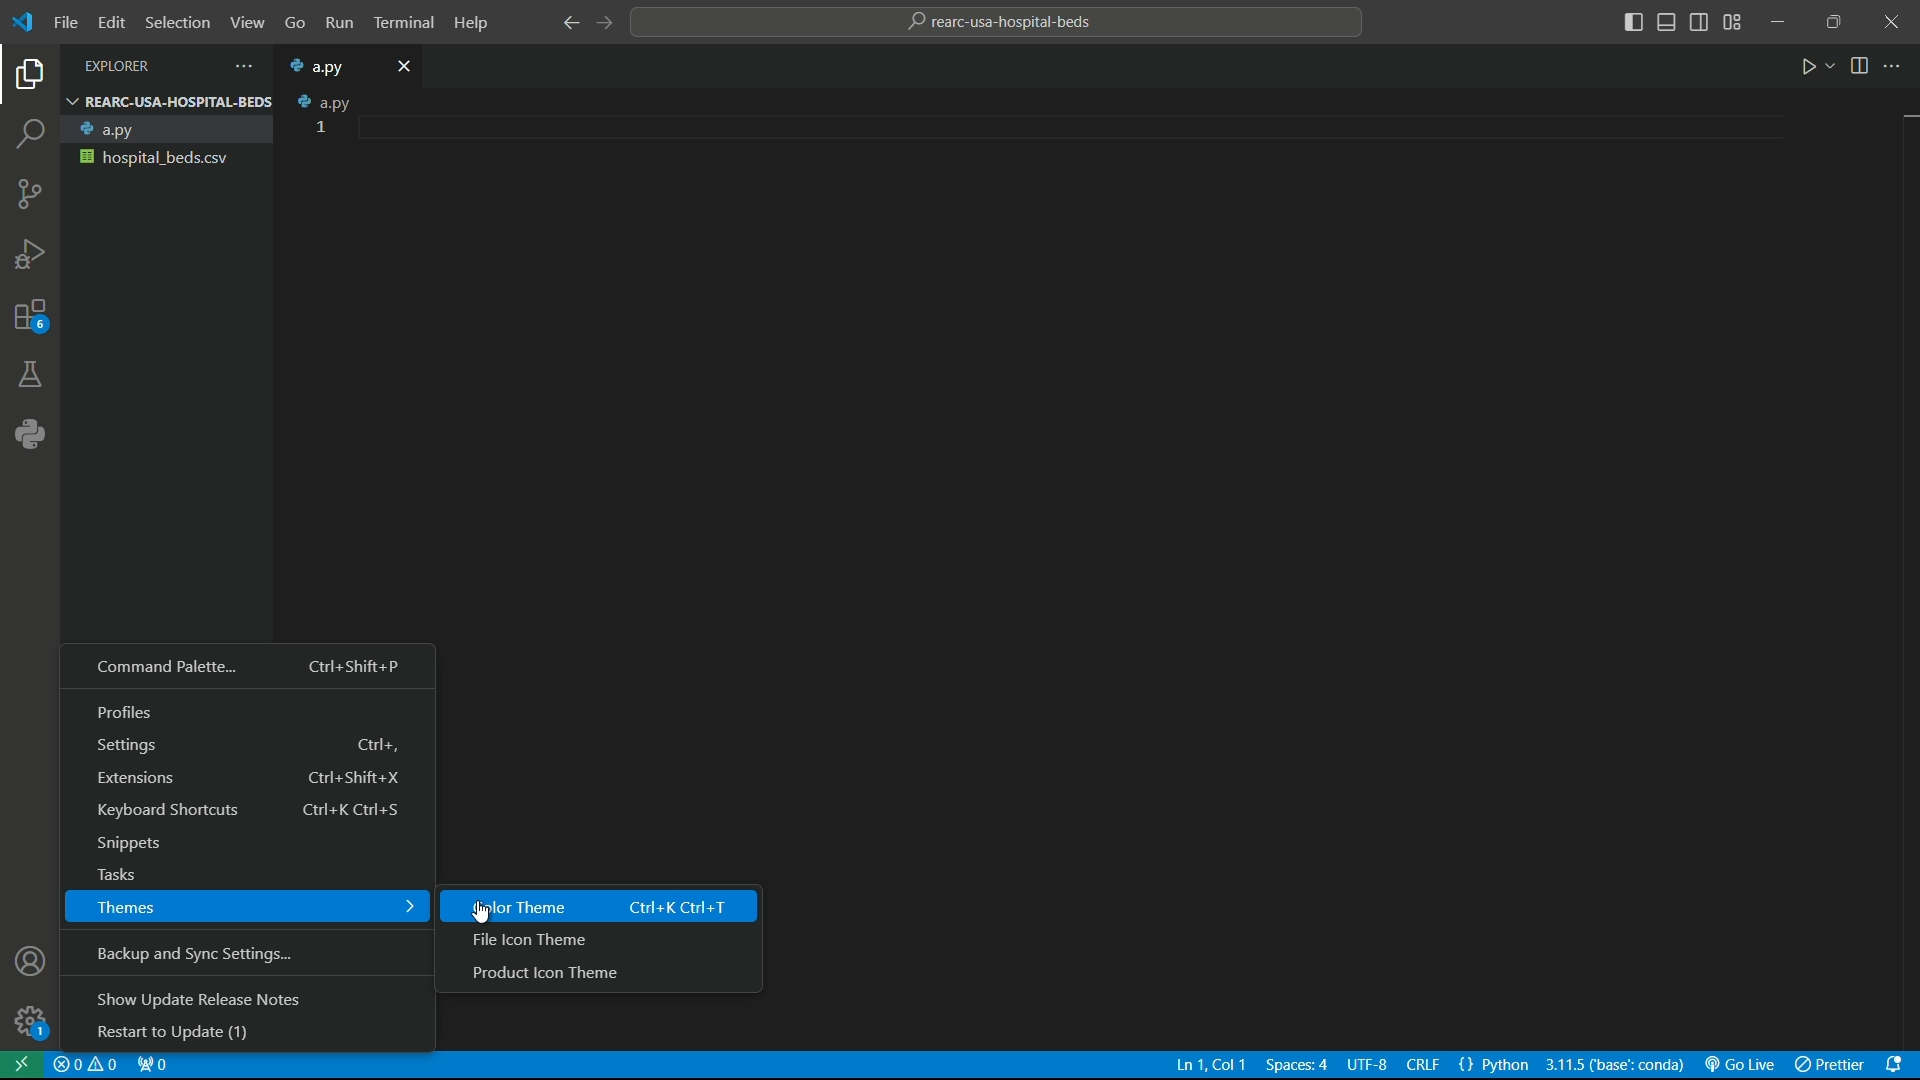 This screenshot has width=1920, height=1080. What do you see at coordinates (1733, 22) in the screenshot?
I see `change layout` at bounding box center [1733, 22].